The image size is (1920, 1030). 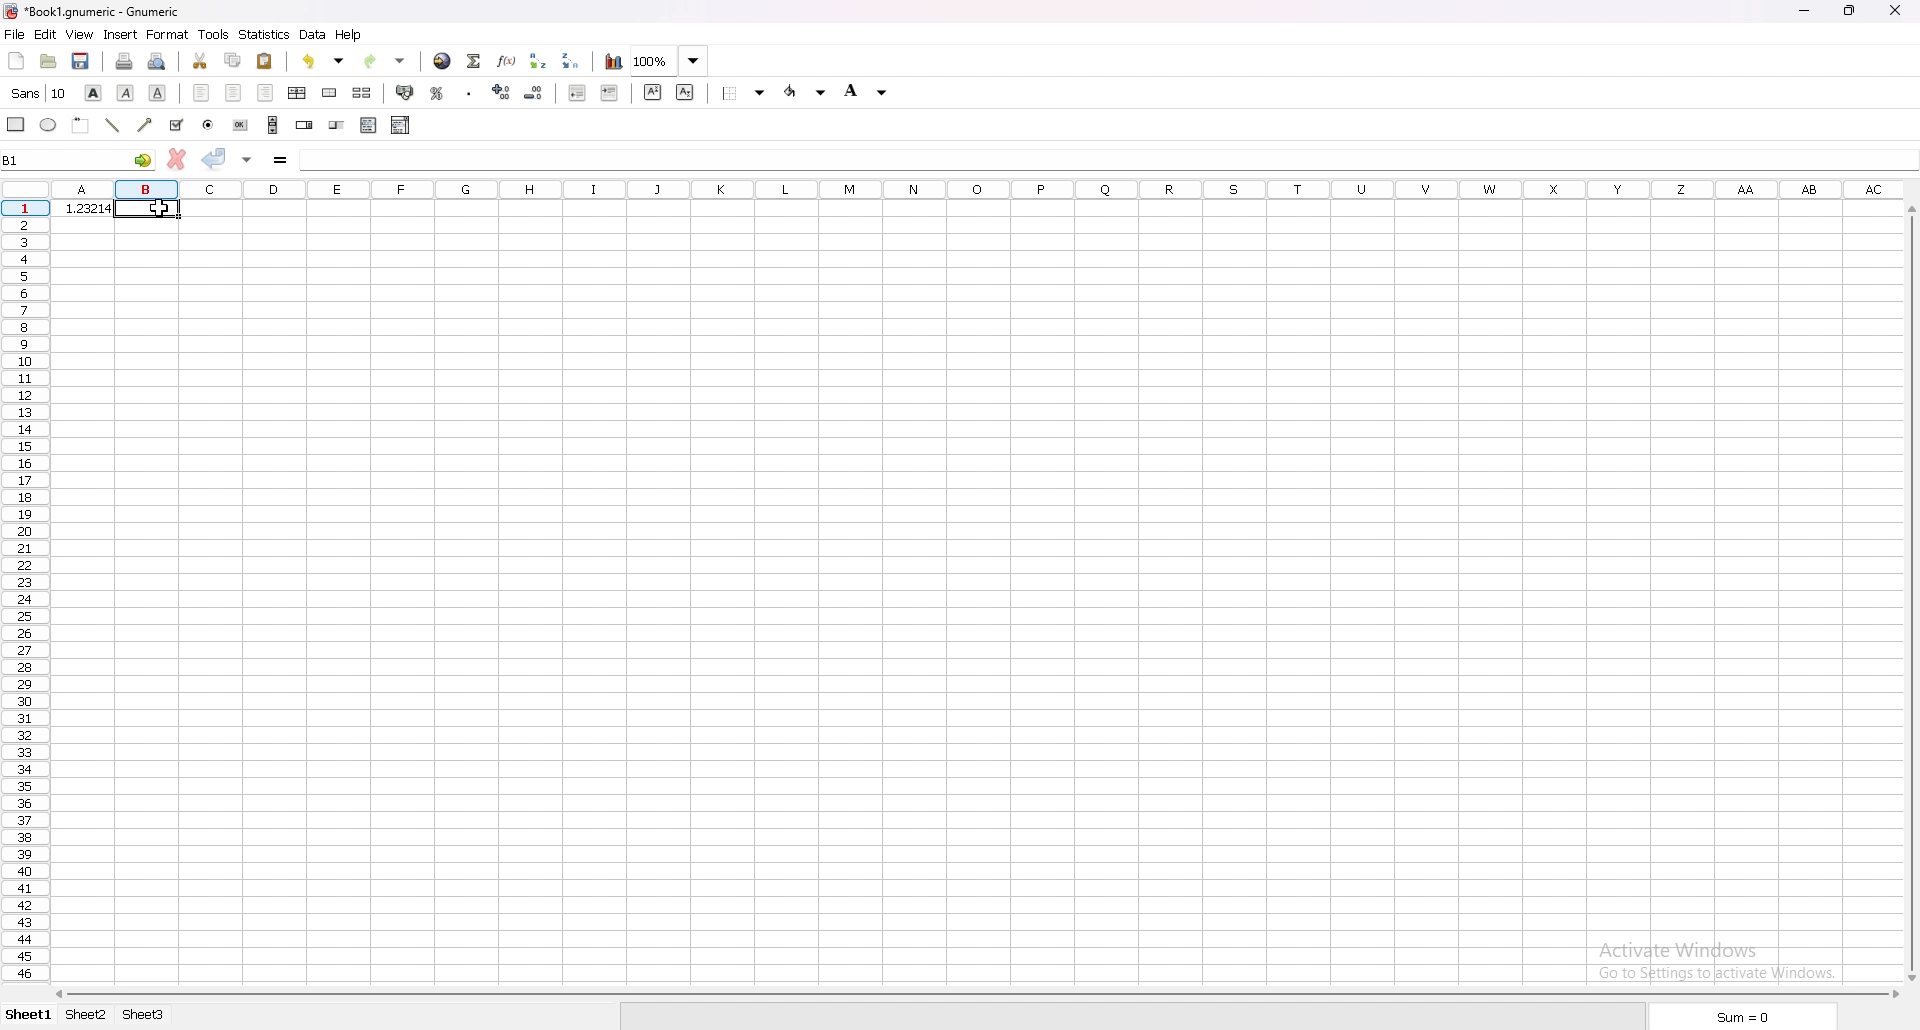 I want to click on list, so click(x=368, y=124).